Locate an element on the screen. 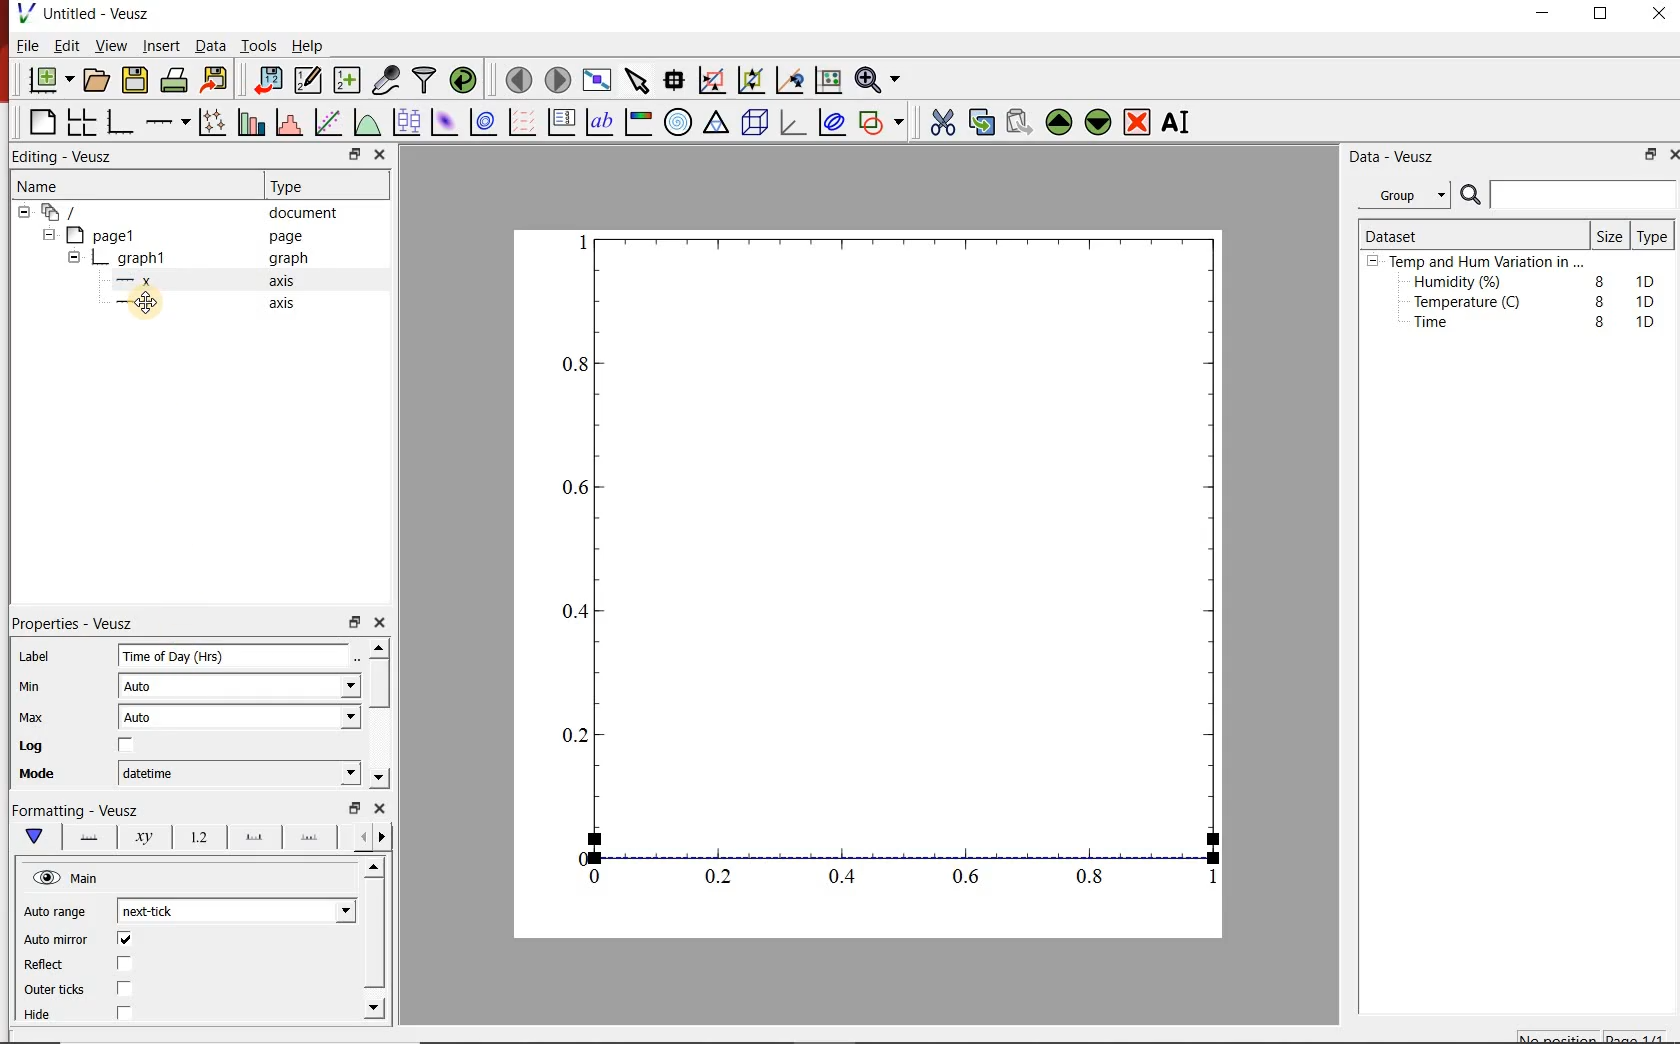  close is located at coordinates (1670, 154).